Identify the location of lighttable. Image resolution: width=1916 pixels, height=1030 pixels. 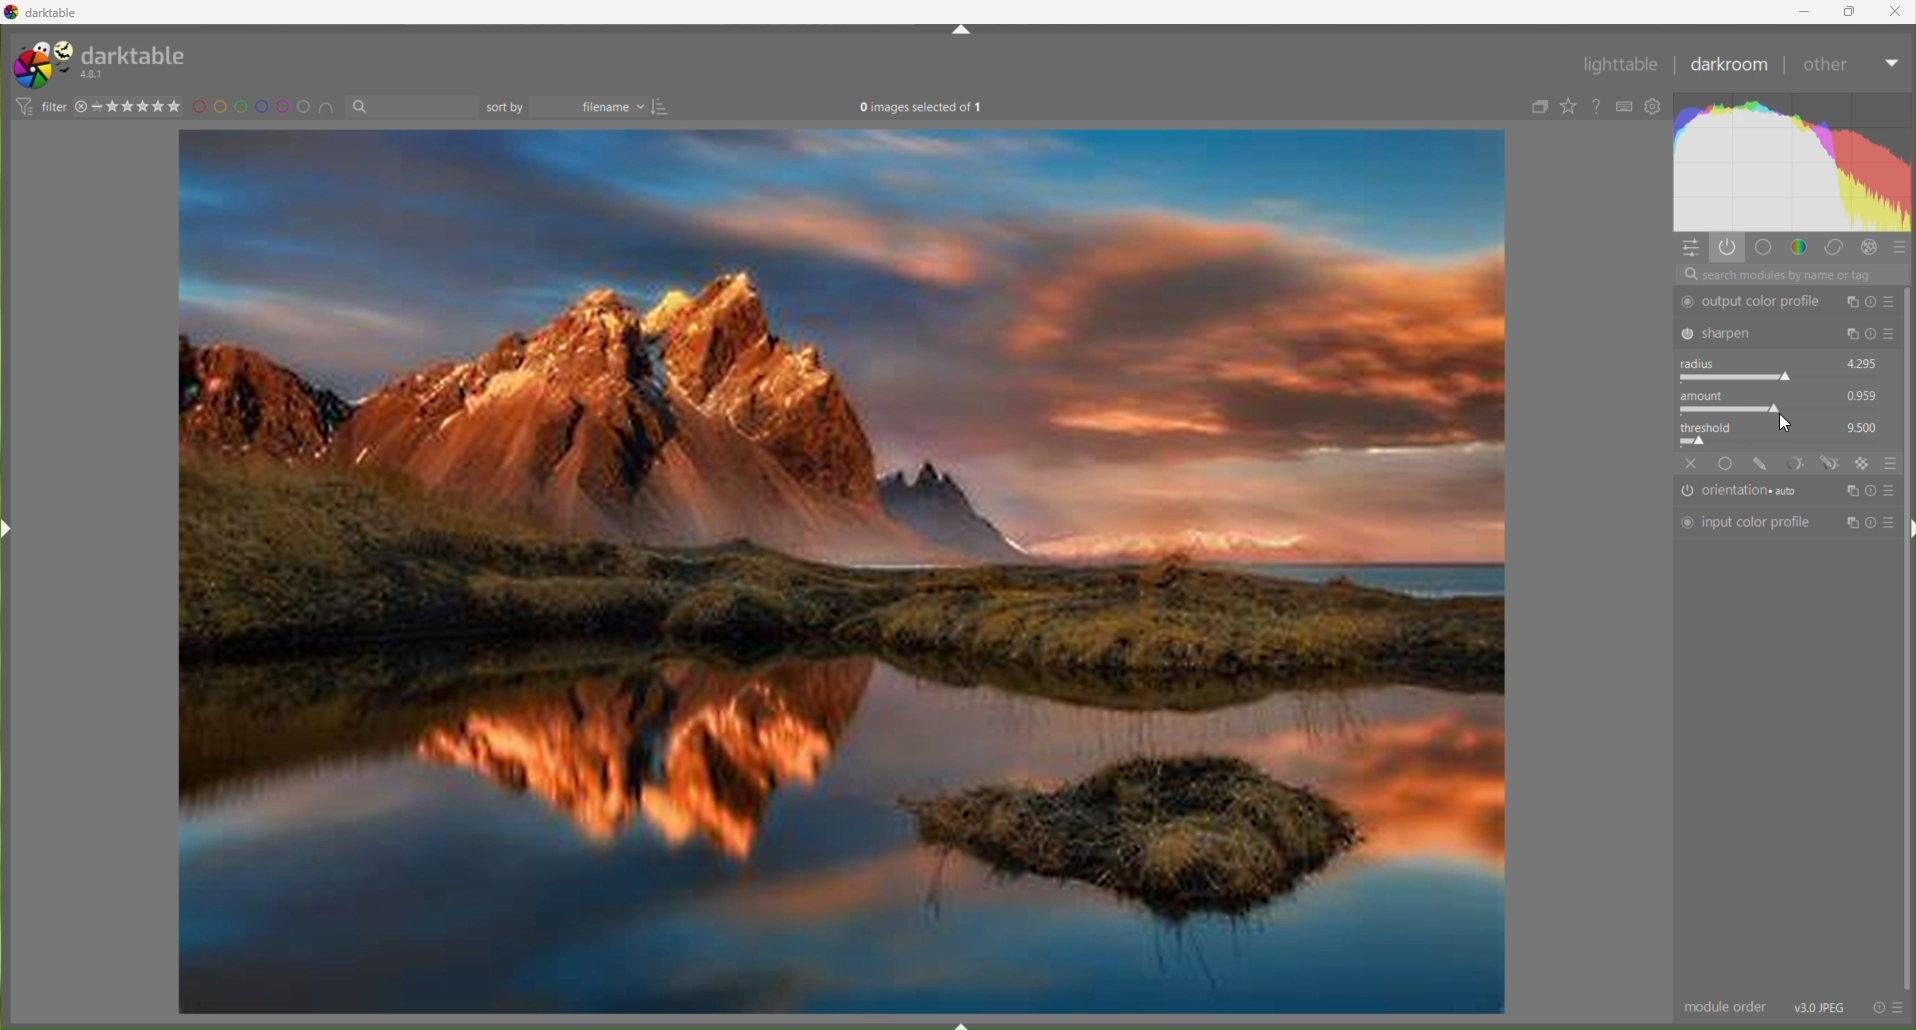
(1619, 68).